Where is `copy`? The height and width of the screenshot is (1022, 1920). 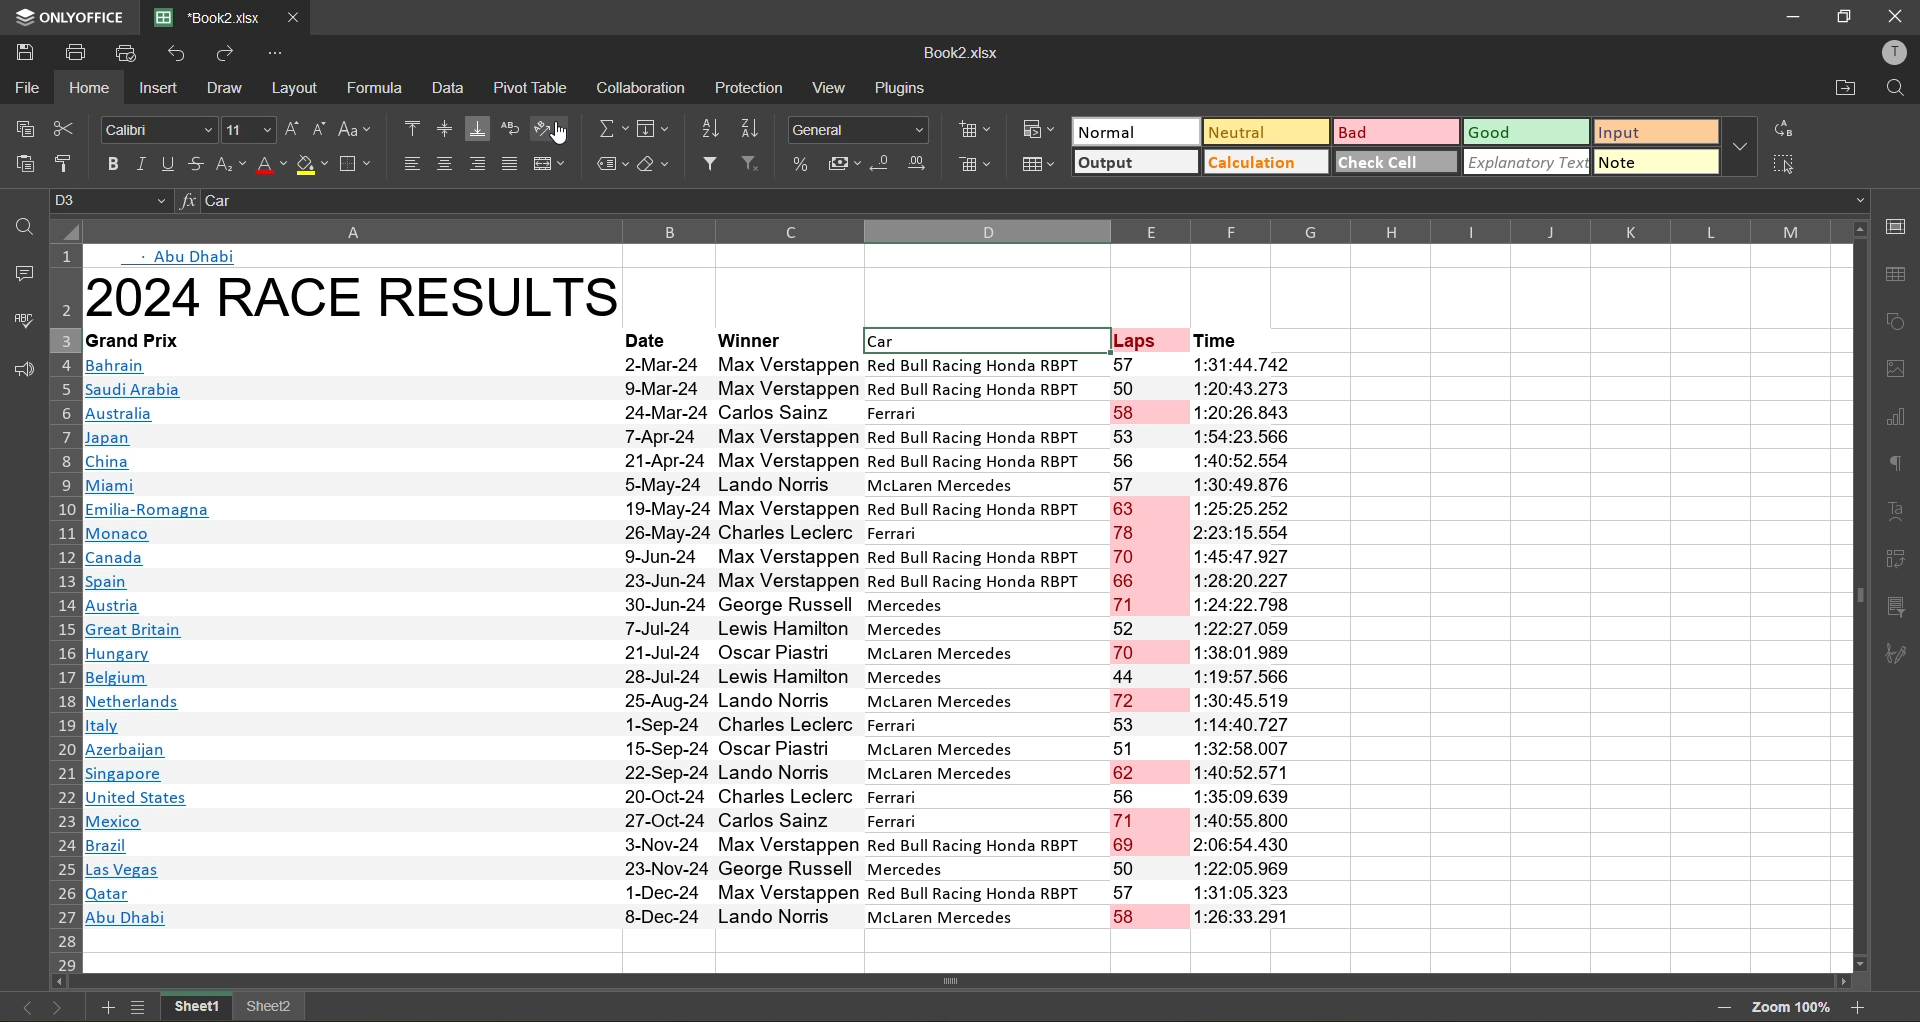 copy is located at coordinates (20, 130).